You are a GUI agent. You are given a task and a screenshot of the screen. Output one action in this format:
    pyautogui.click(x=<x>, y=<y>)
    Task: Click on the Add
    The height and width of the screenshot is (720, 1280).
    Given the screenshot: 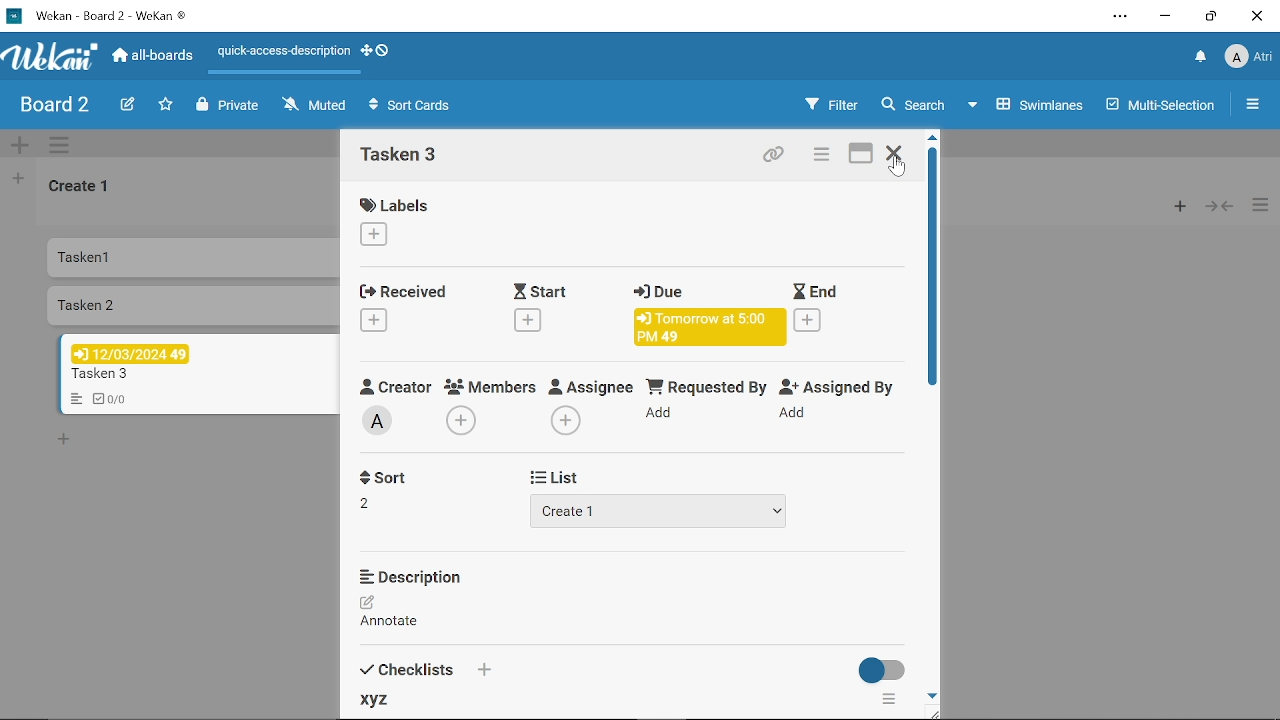 What is the action you would take?
    pyautogui.click(x=792, y=415)
    